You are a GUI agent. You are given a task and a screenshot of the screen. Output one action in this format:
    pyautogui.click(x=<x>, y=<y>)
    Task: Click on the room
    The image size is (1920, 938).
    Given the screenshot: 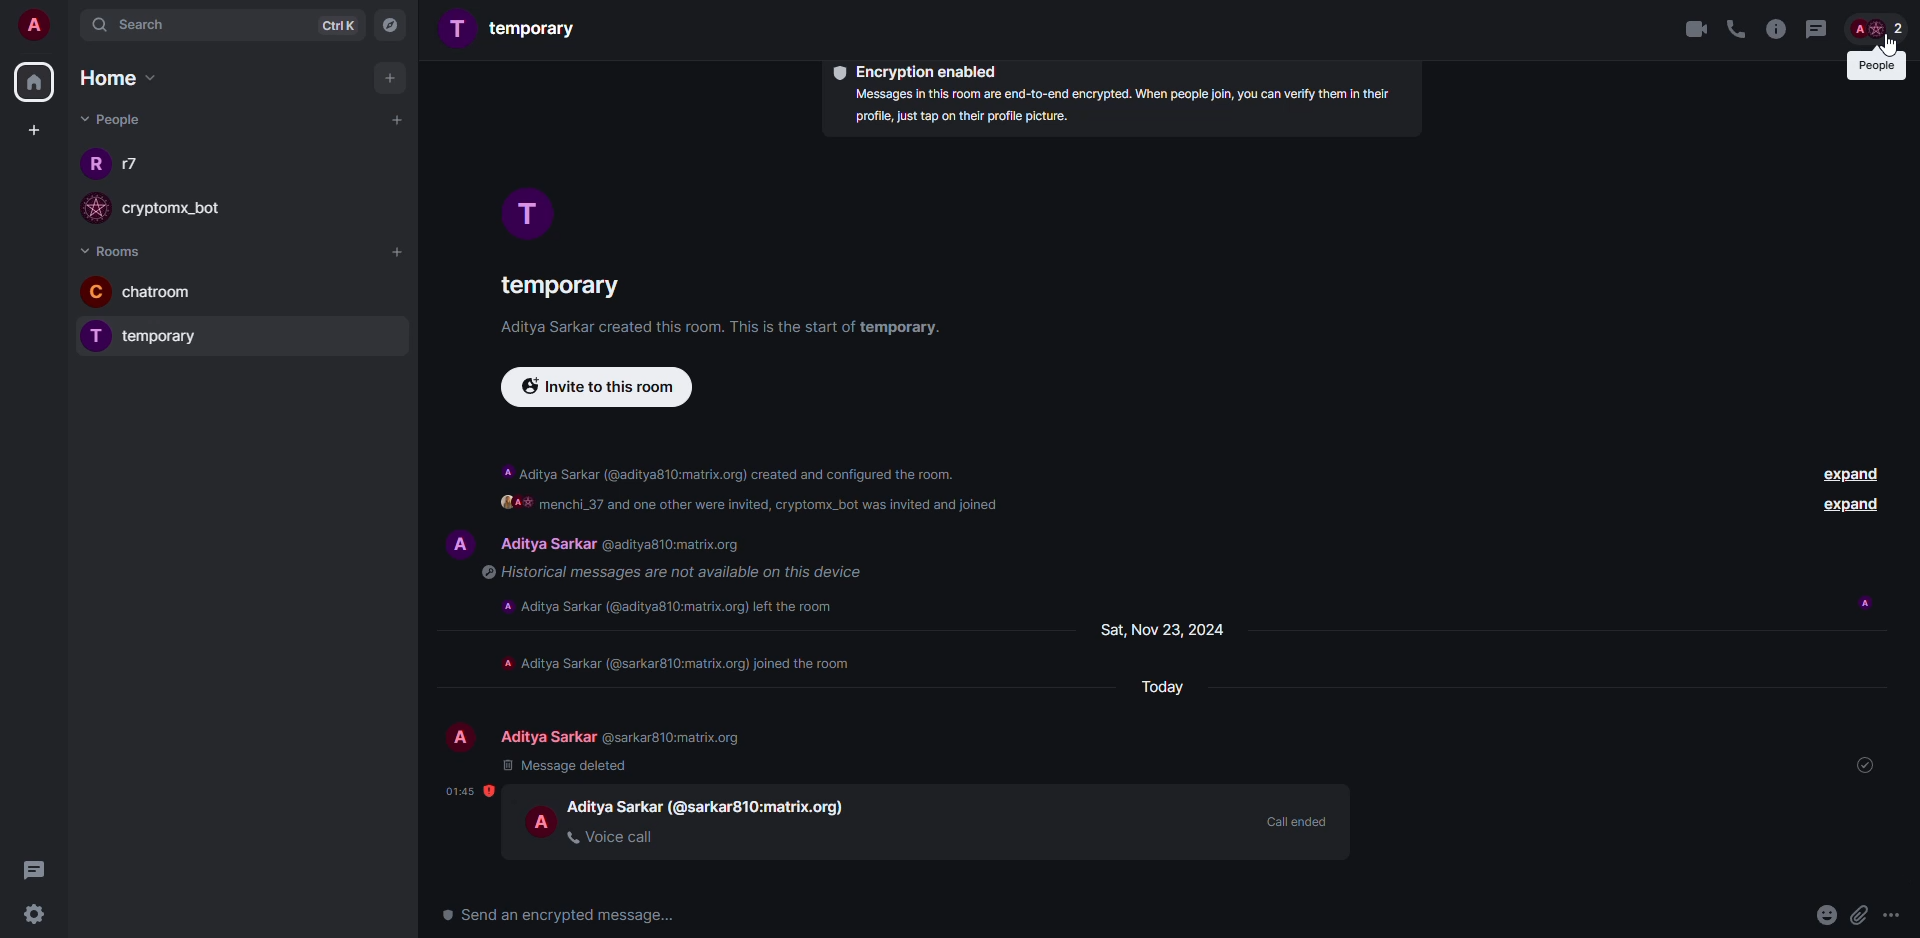 What is the action you would take?
    pyautogui.click(x=177, y=294)
    